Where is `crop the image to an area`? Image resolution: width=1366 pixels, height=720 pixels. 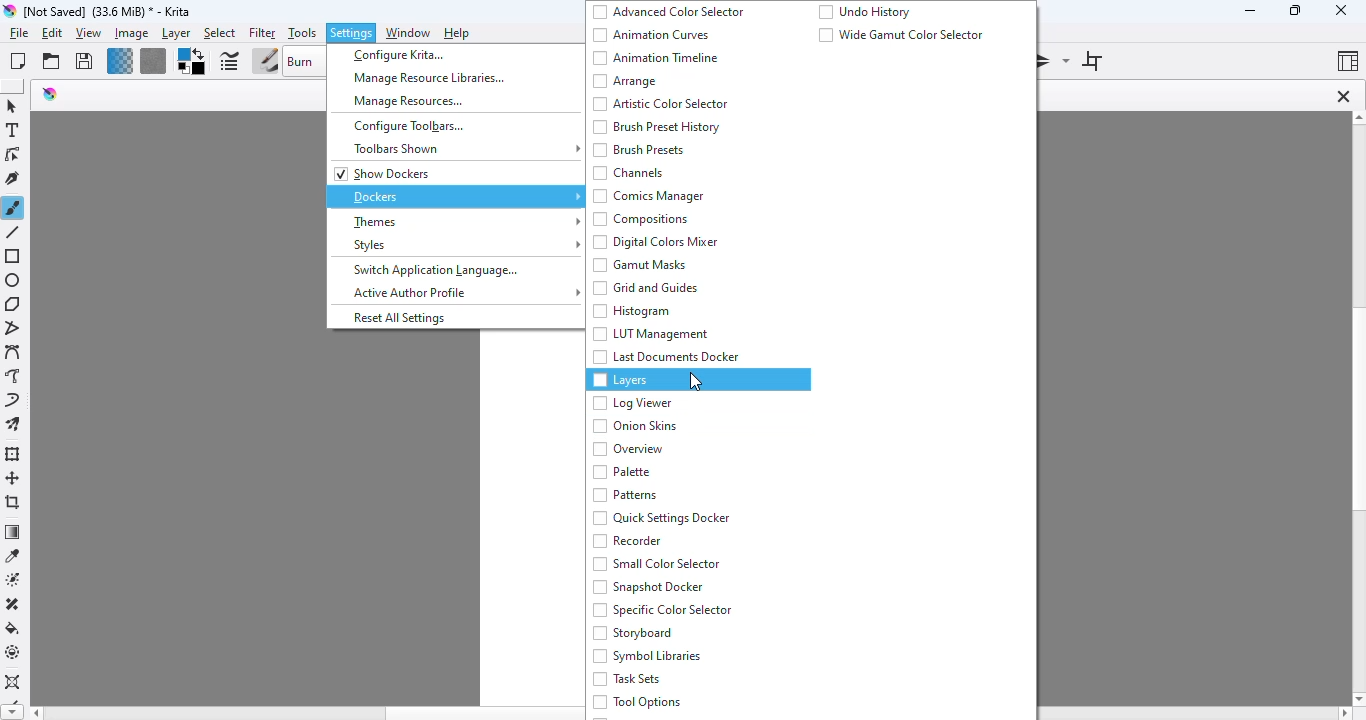 crop the image to an area is located at coordinates (14, 502).